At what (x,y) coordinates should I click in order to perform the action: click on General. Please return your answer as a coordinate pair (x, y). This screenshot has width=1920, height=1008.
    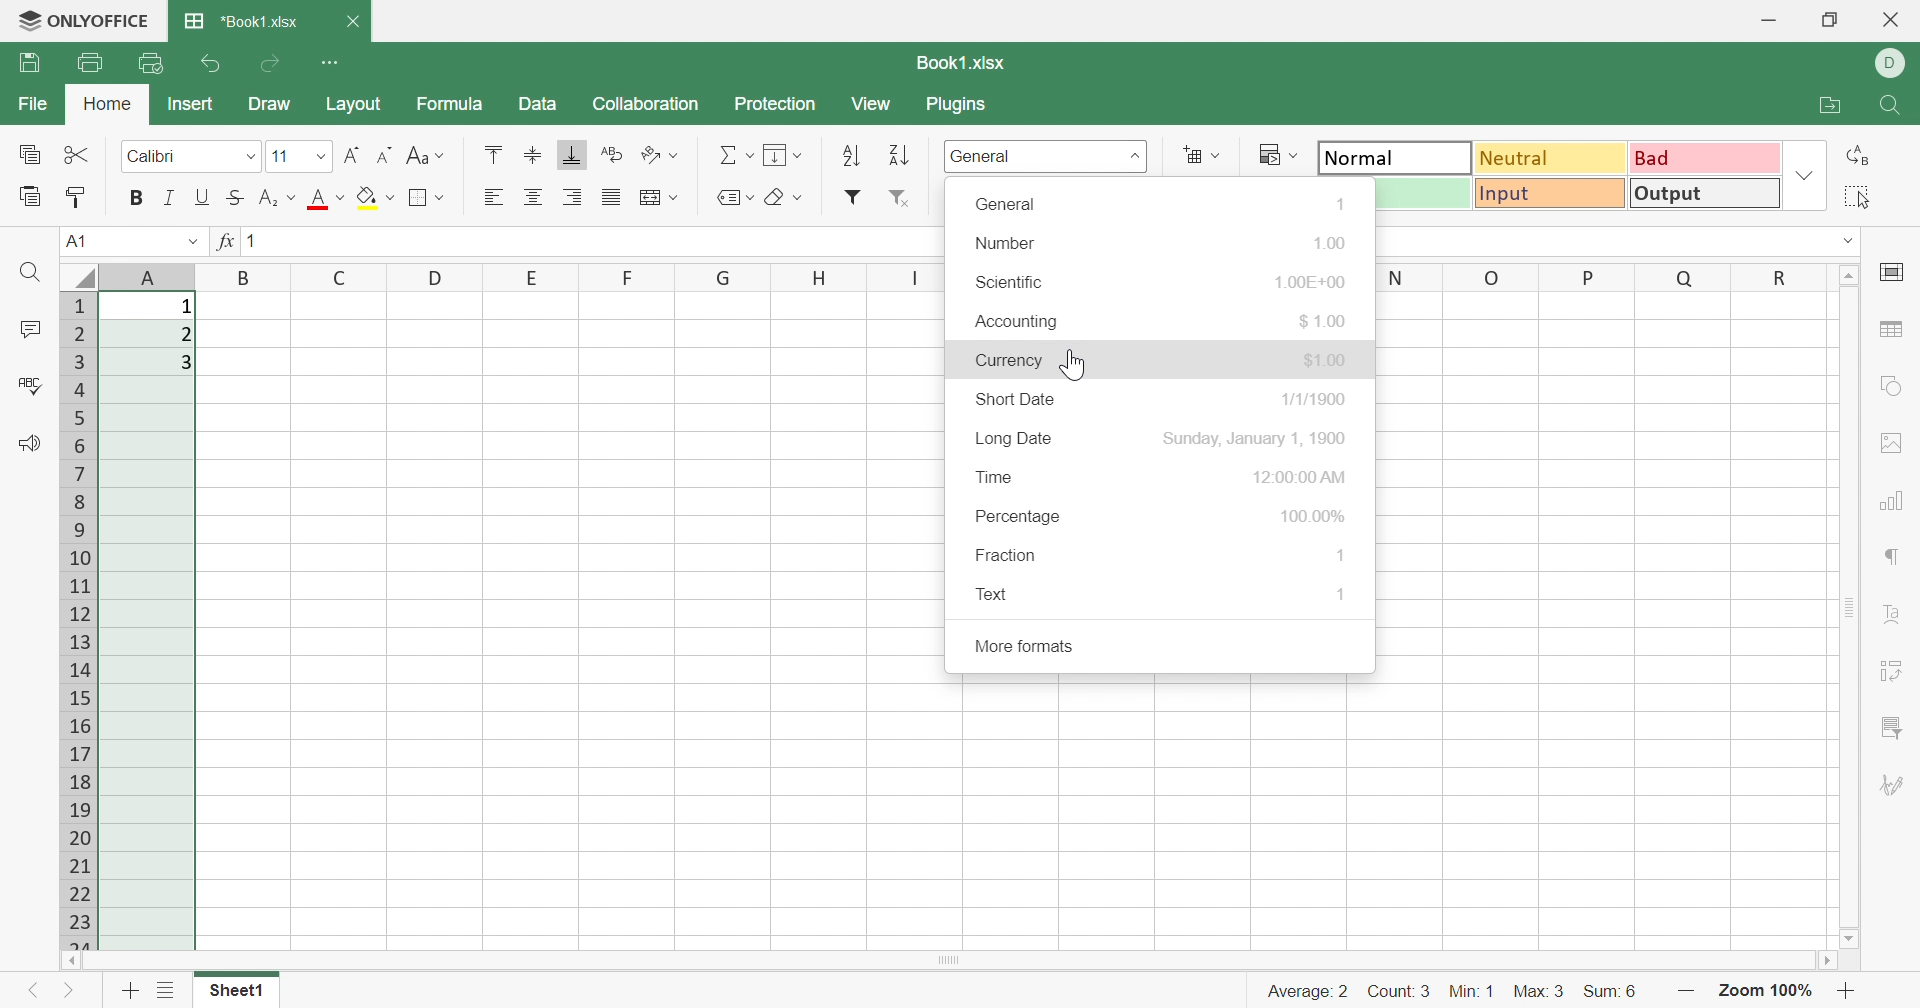
    Looking at the image, I should click on (1006, 204).